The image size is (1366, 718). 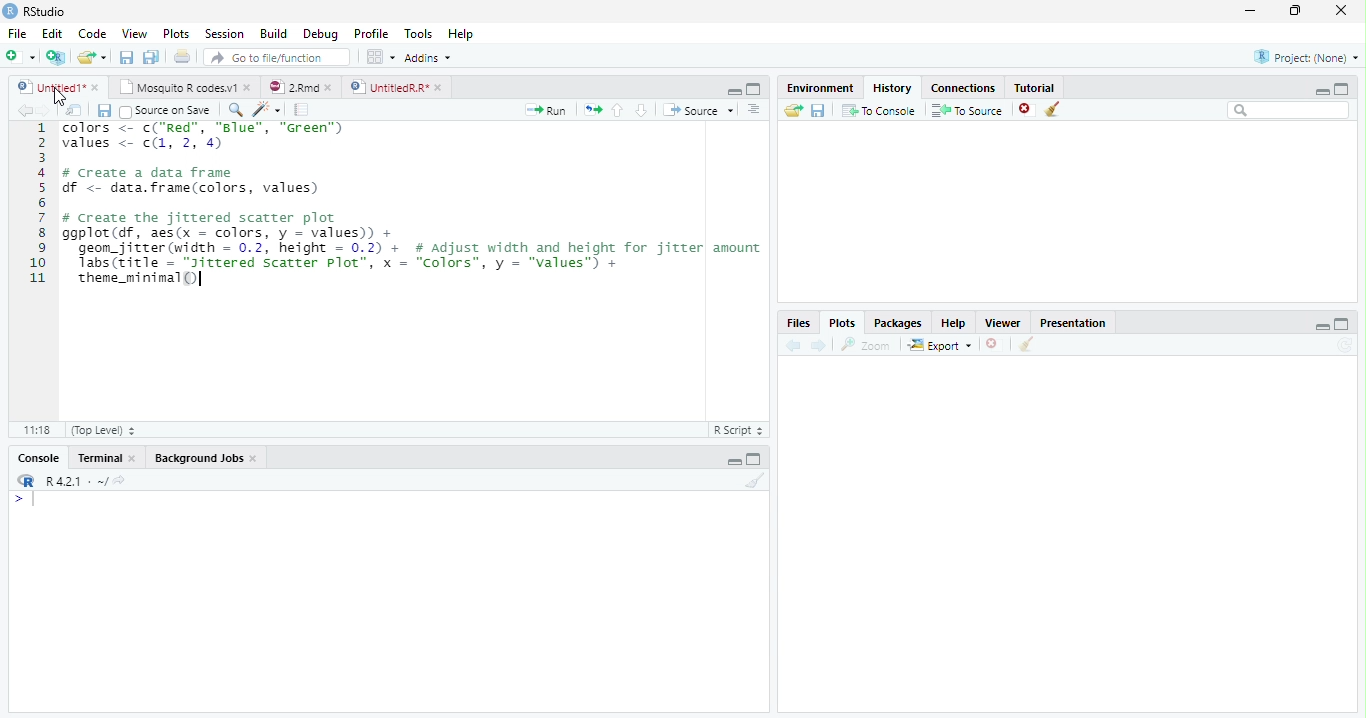 What do you see at coordinates (177, 33) in the screenshot?
I see `Plots` at bounding box center [177, 33].